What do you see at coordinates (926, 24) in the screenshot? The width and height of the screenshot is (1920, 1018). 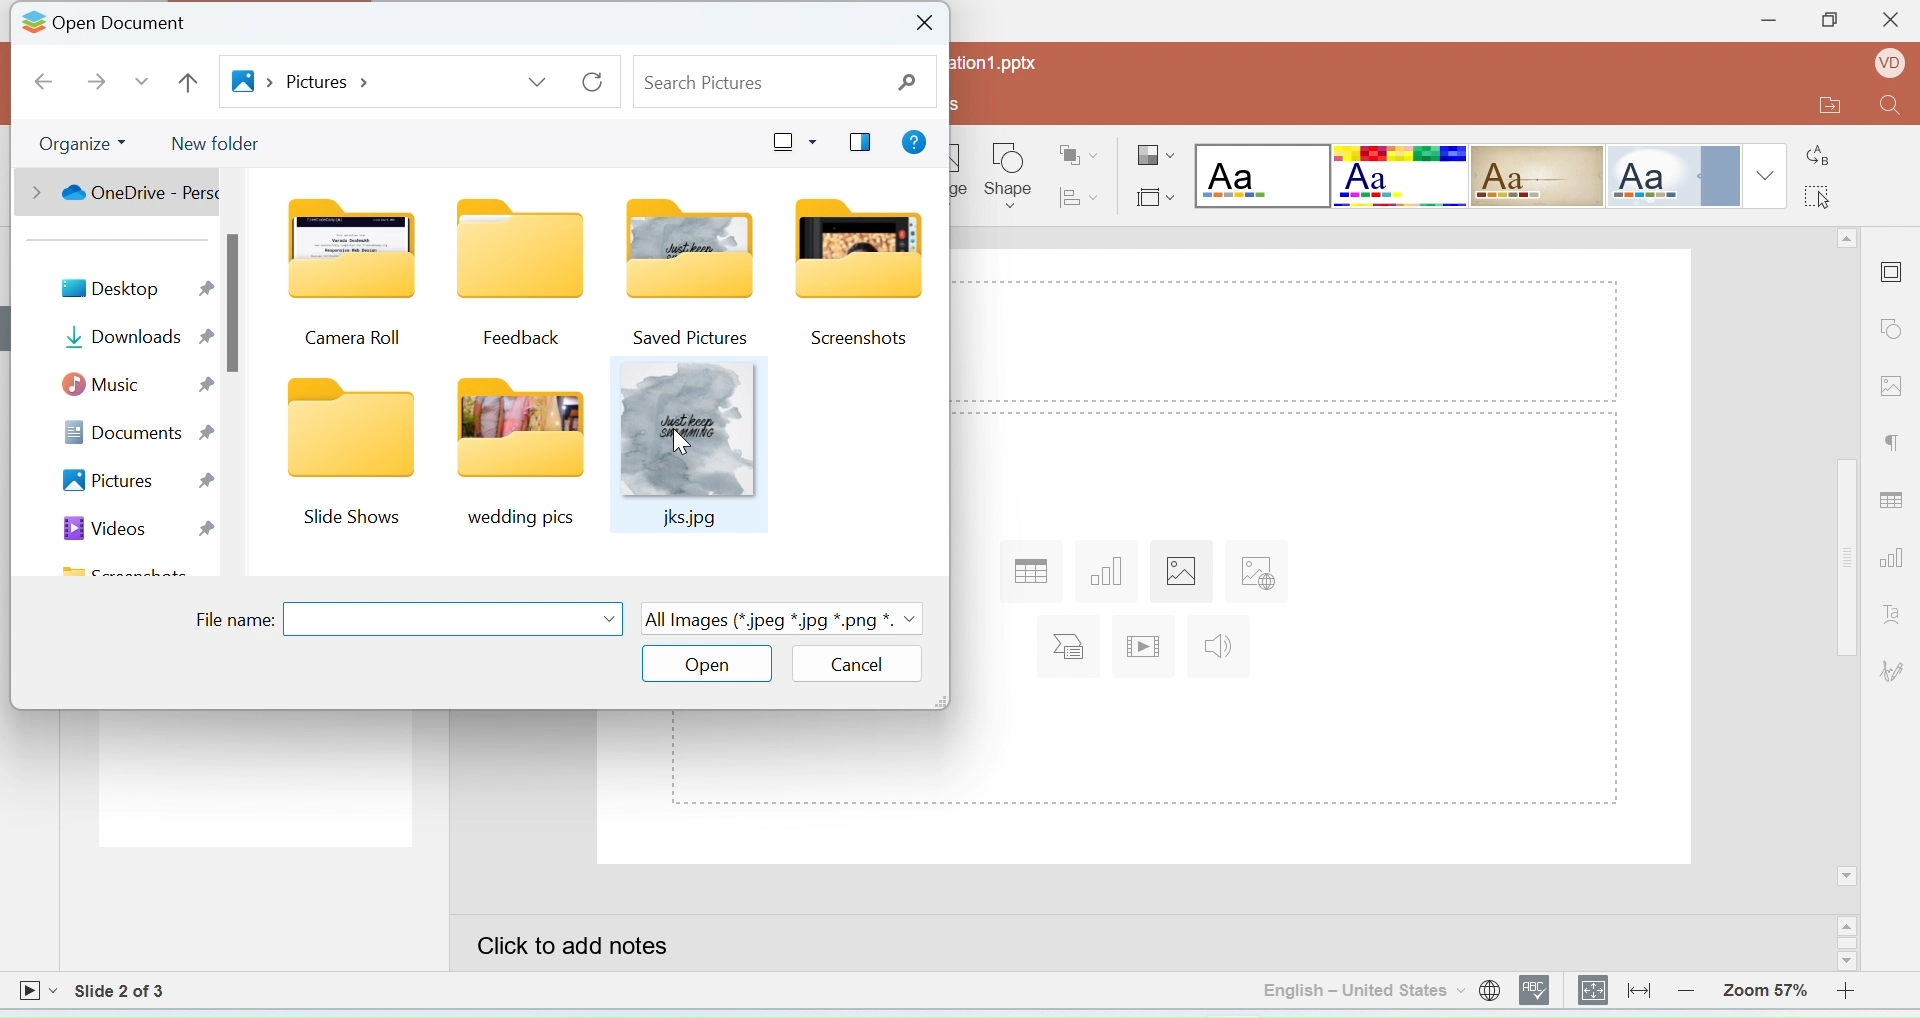 I see `close window` at bounding box center [926, 24].